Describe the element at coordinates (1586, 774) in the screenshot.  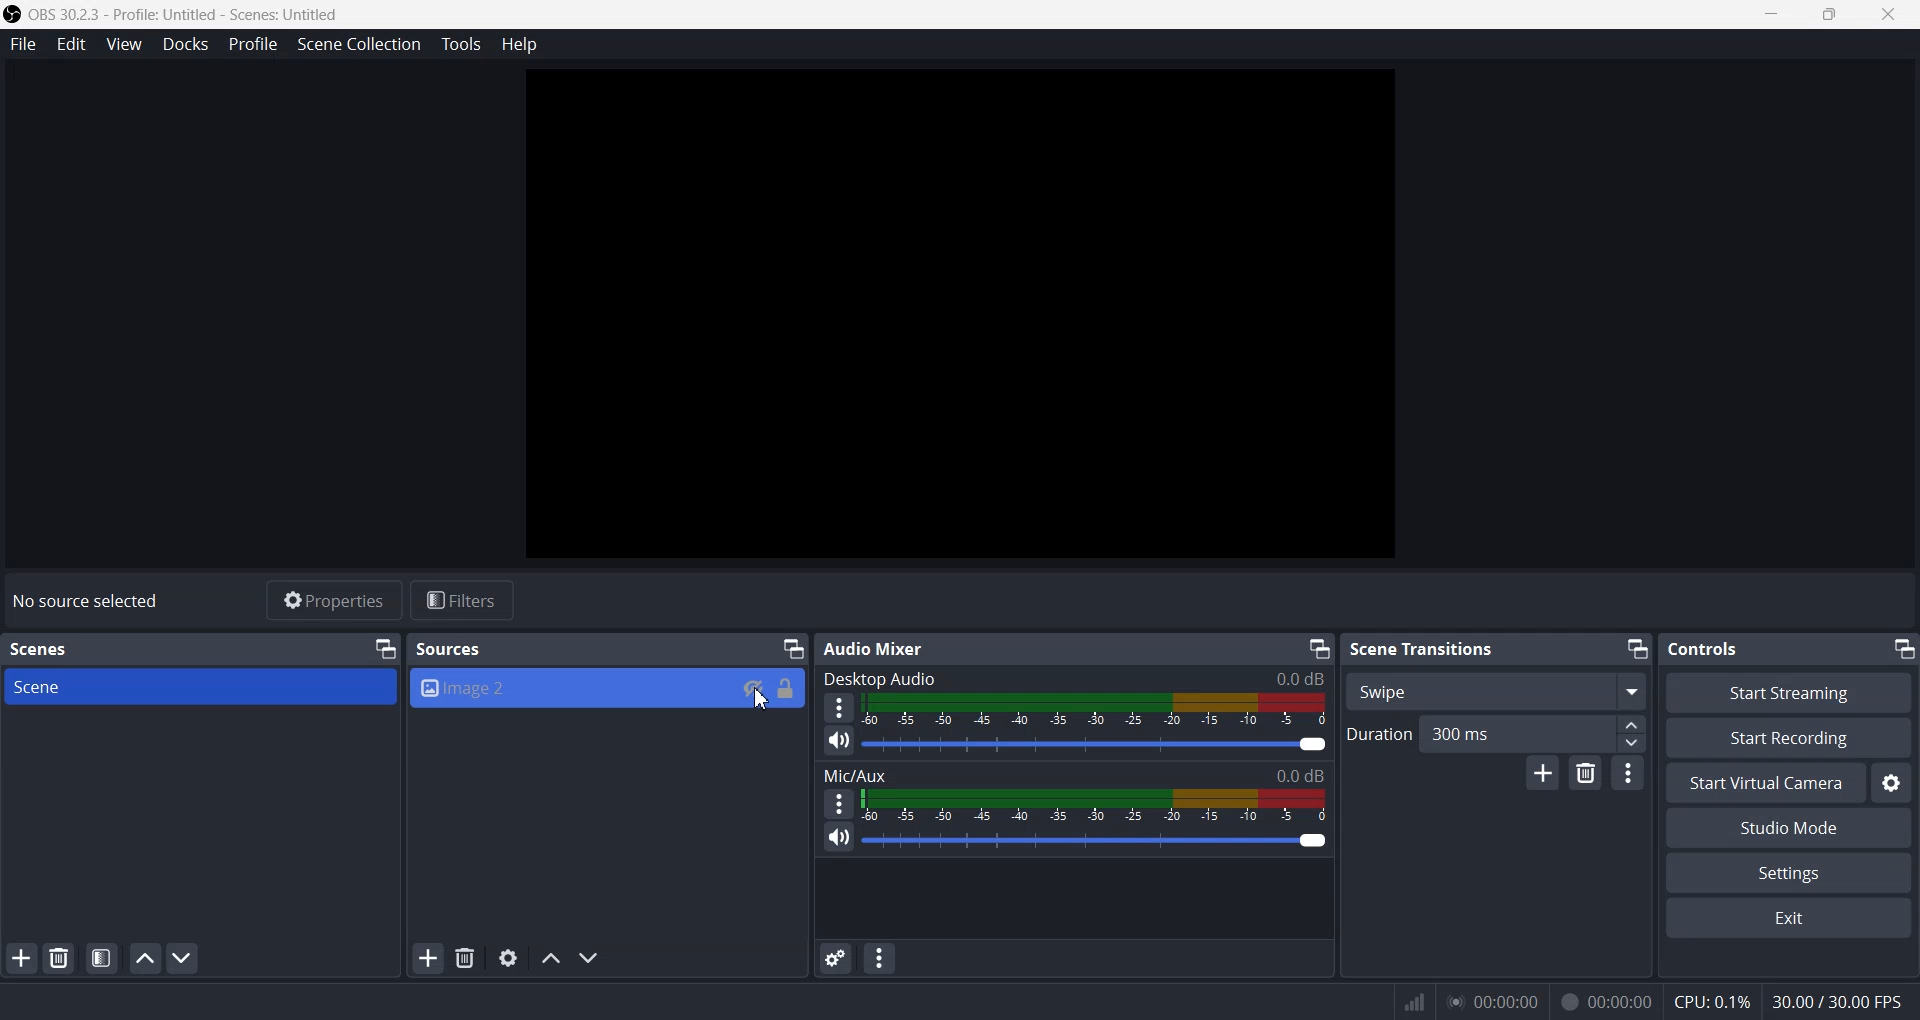
I see `Remove configurable transition` at that location.